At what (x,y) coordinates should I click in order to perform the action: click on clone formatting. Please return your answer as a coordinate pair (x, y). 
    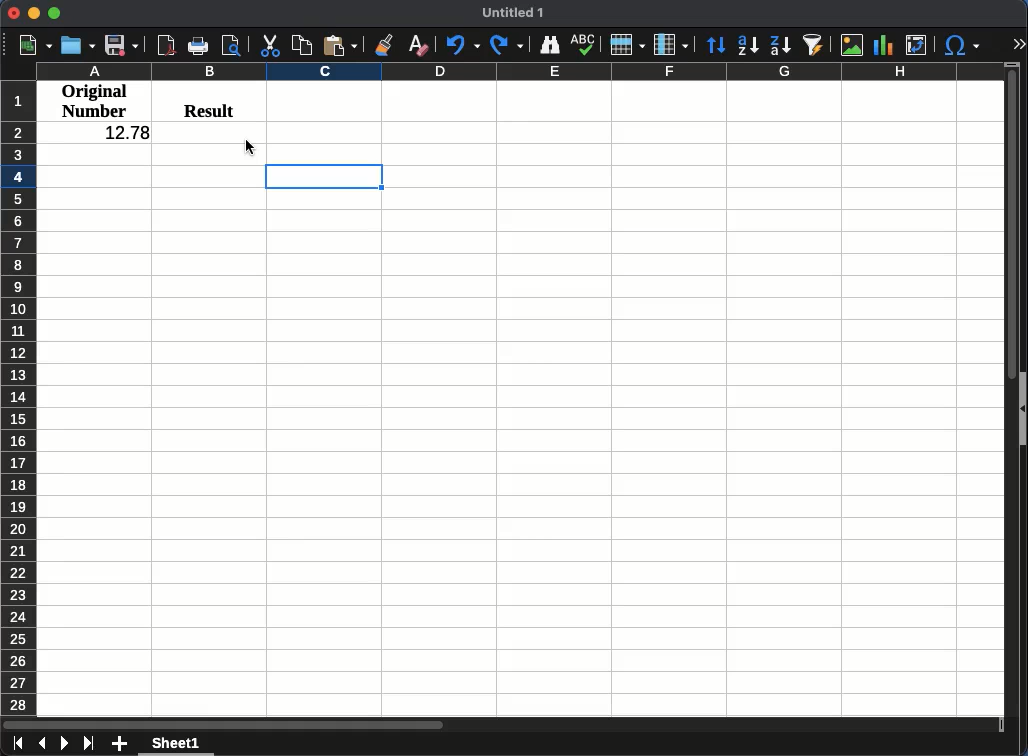
    Looking at the image, I should click on (385, 44).